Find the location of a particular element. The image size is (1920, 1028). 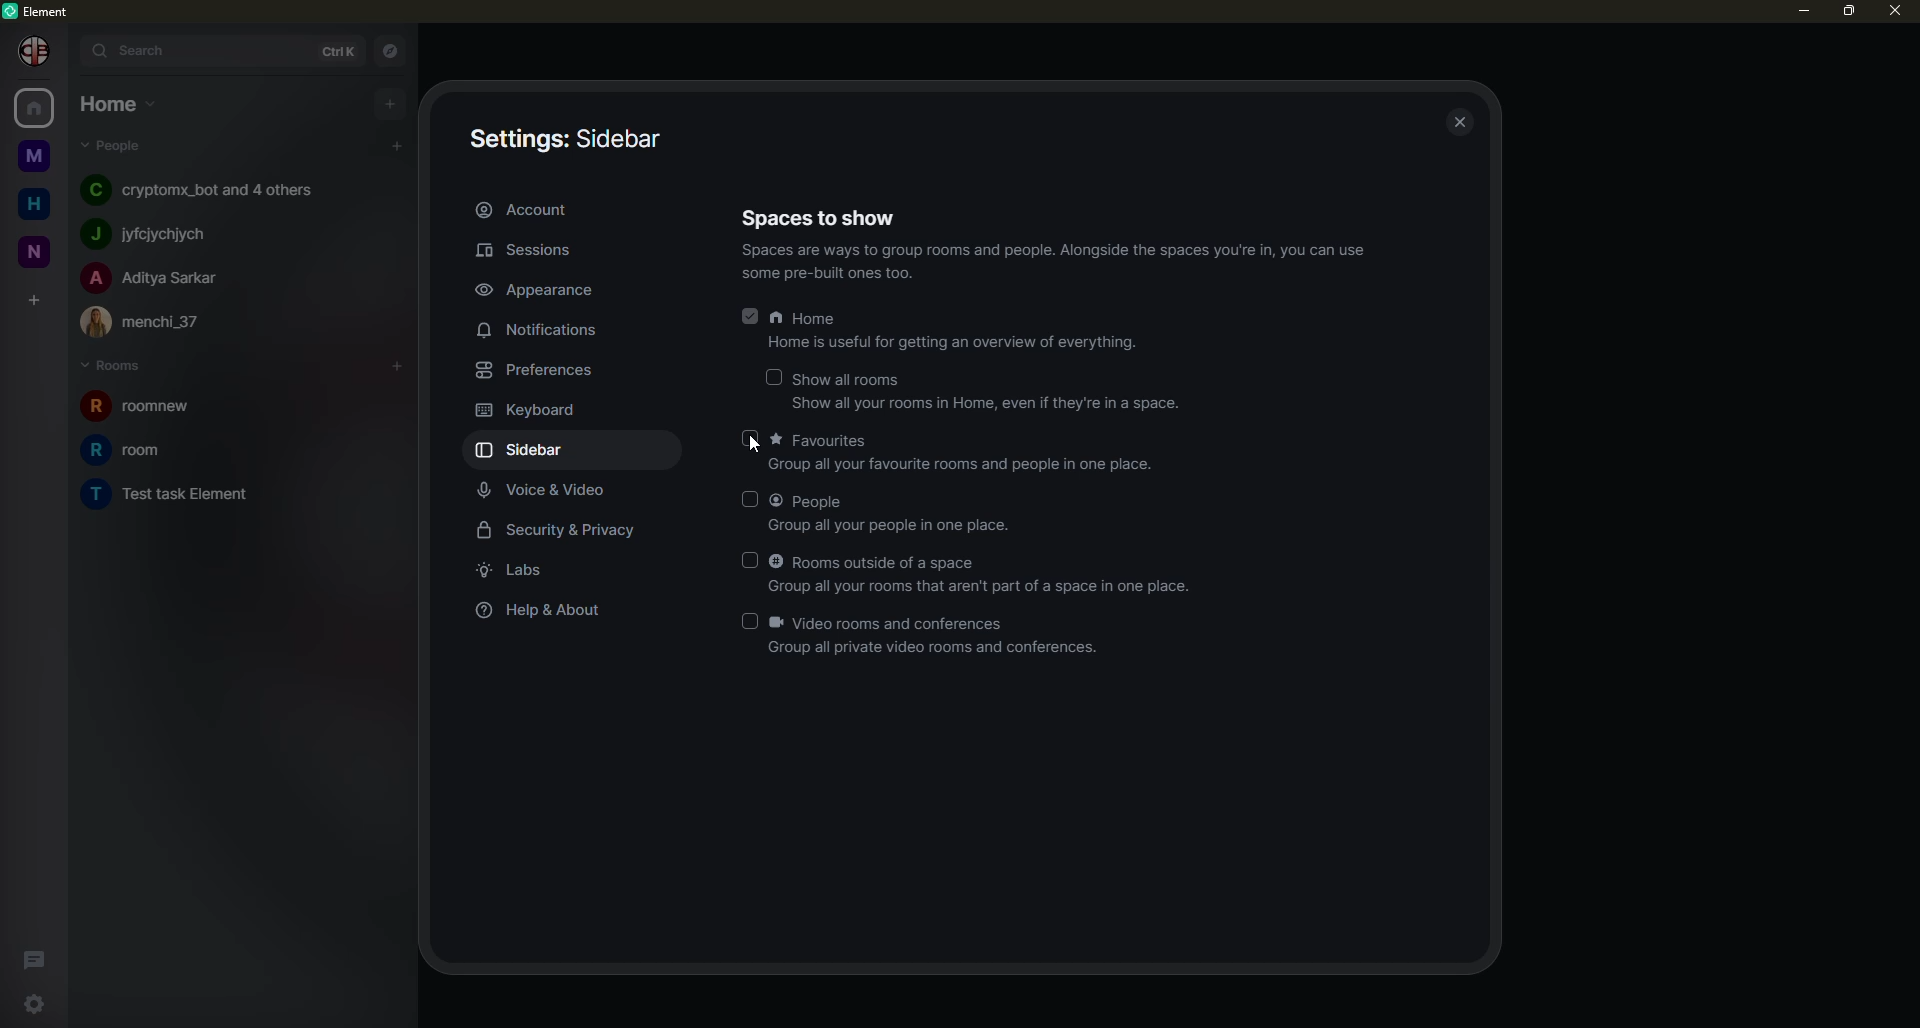

close is located at coordinates (1898, 13).